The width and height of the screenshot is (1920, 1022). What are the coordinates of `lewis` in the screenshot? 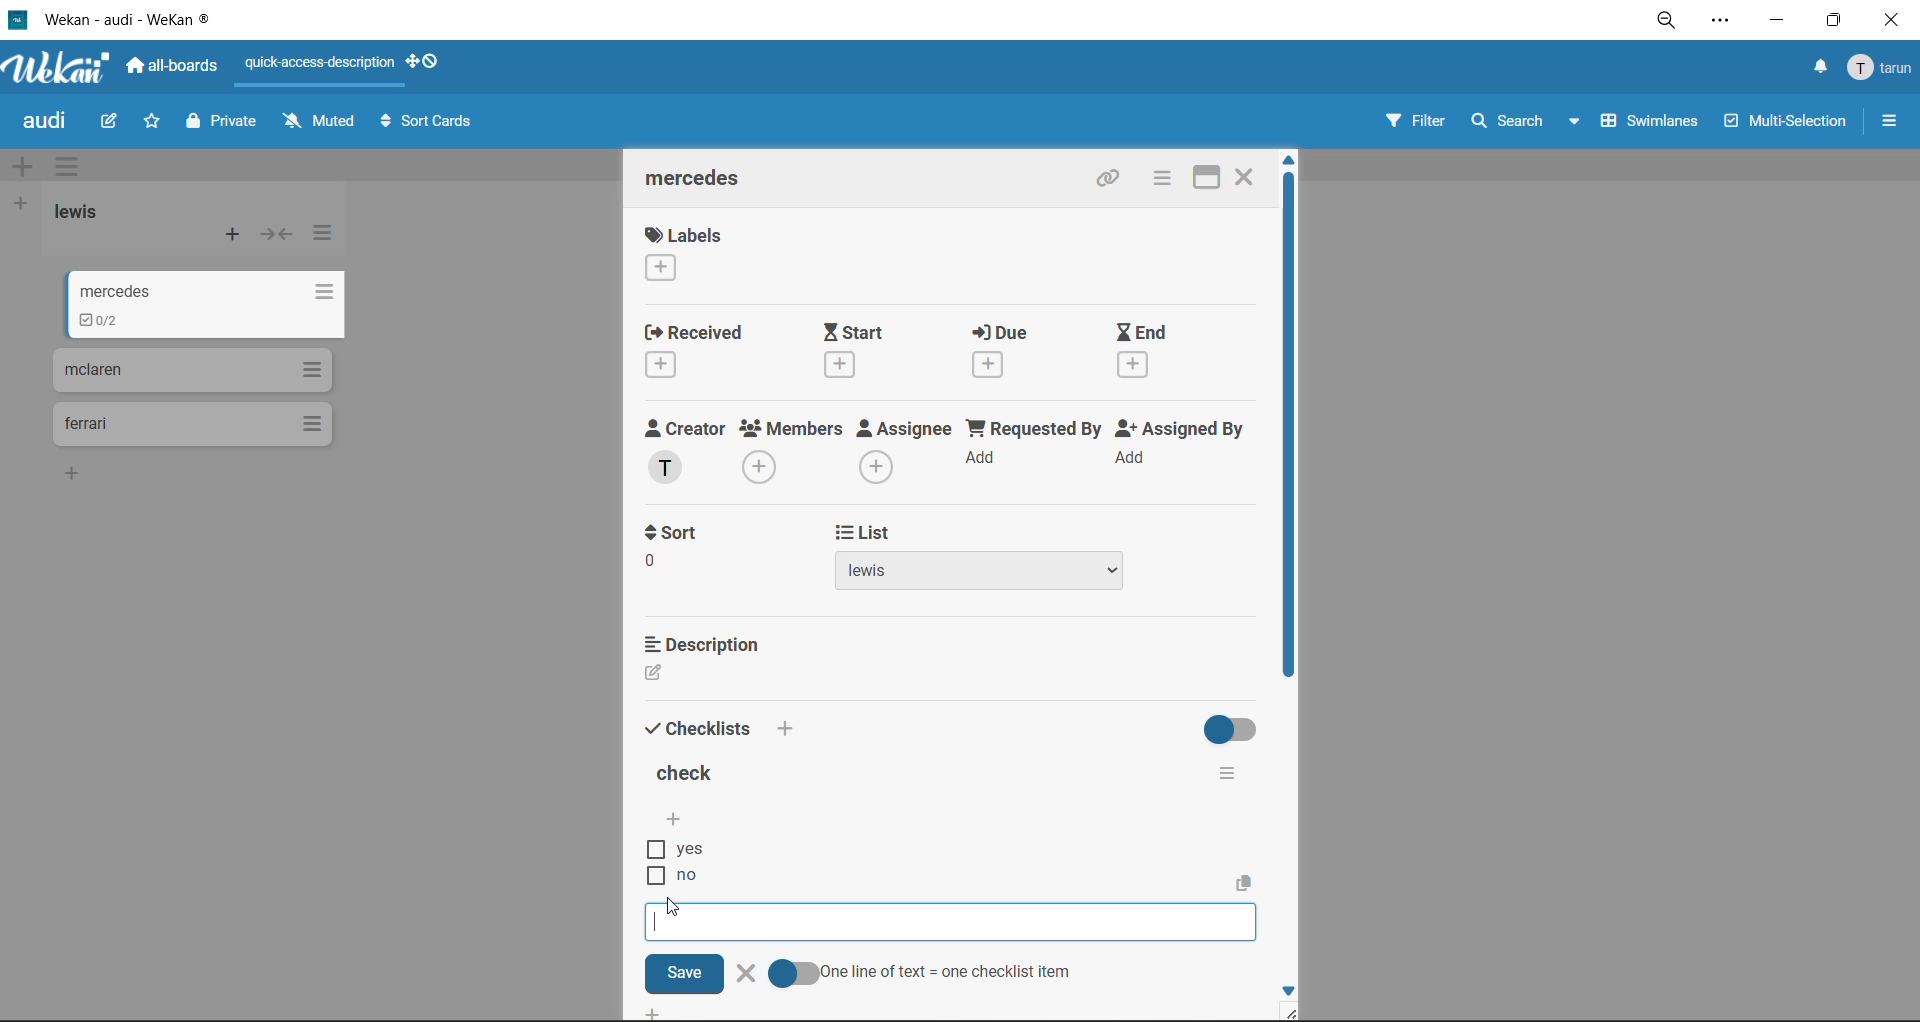 It's located at (980, 573).